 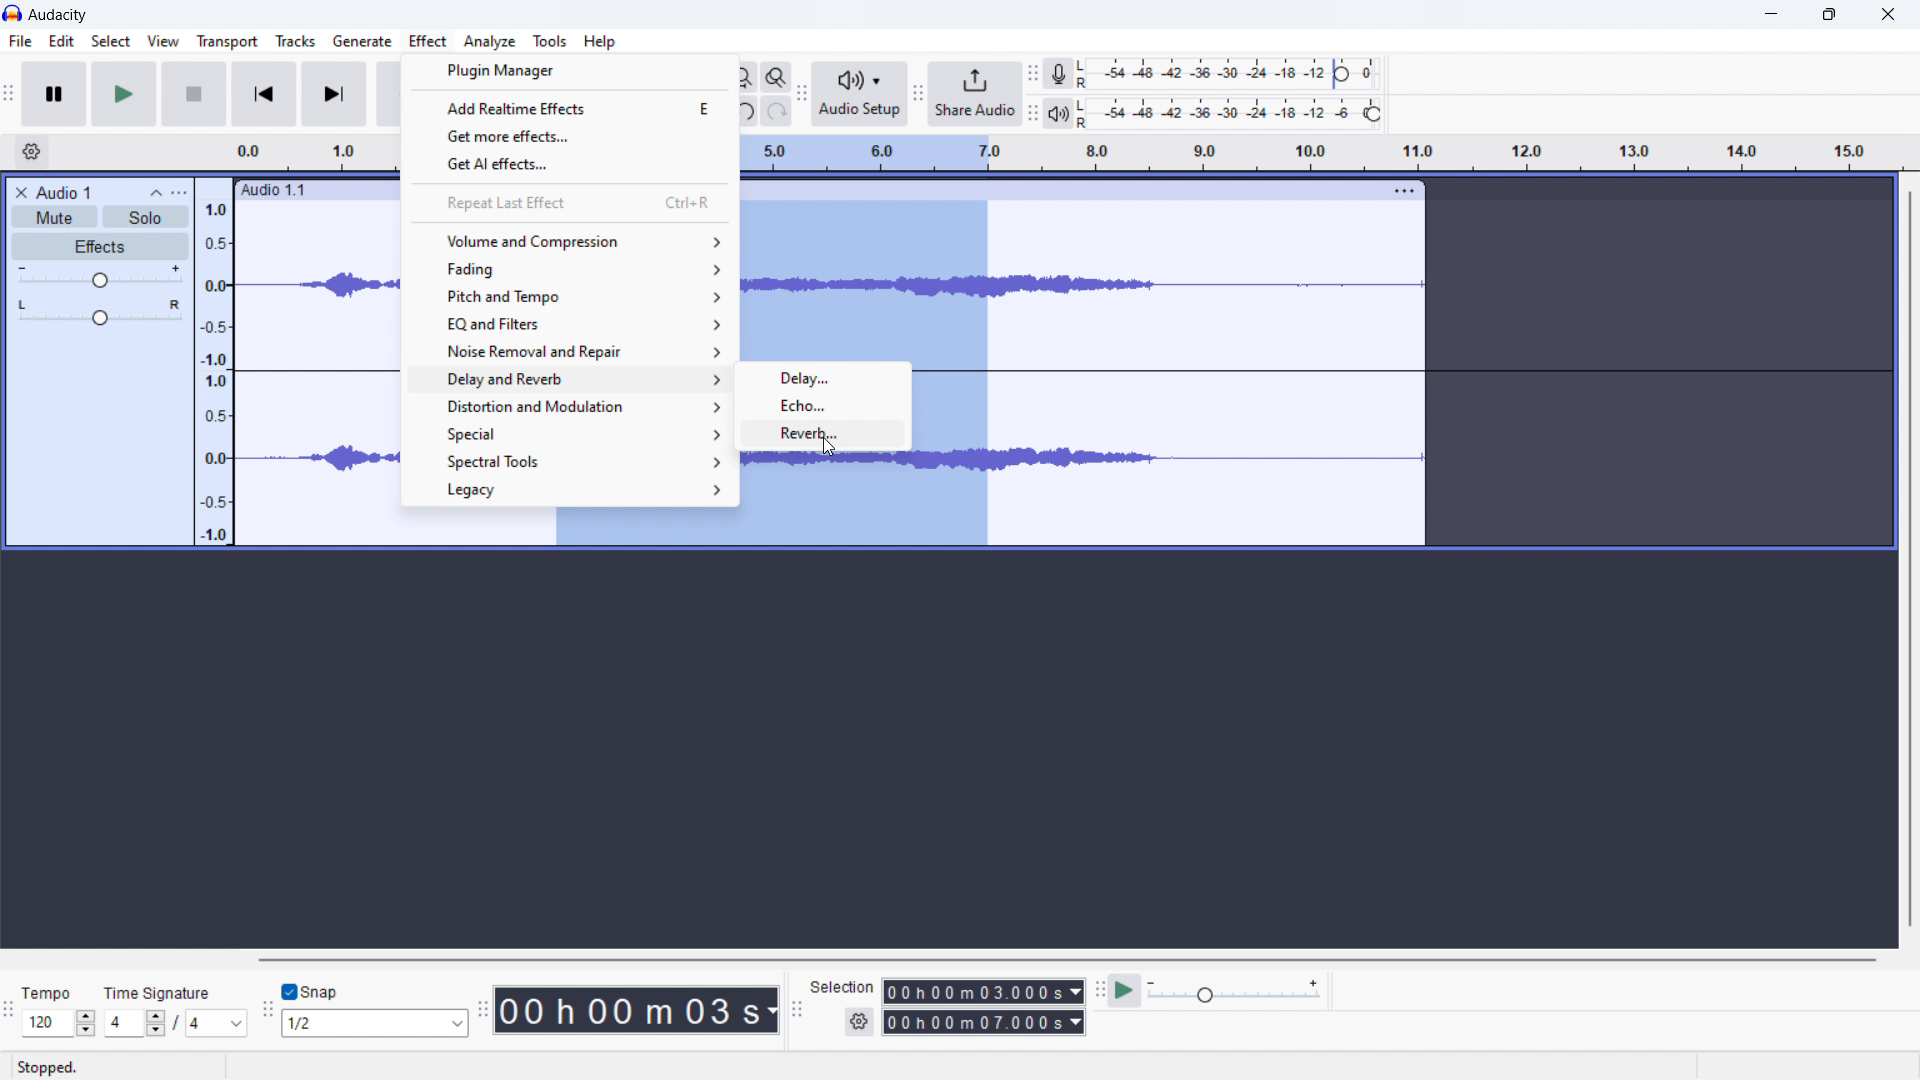 What do you see at coordinates (747, 75) in the screenshot?
I see `fill selection to width` at bounding box center [747, 75].